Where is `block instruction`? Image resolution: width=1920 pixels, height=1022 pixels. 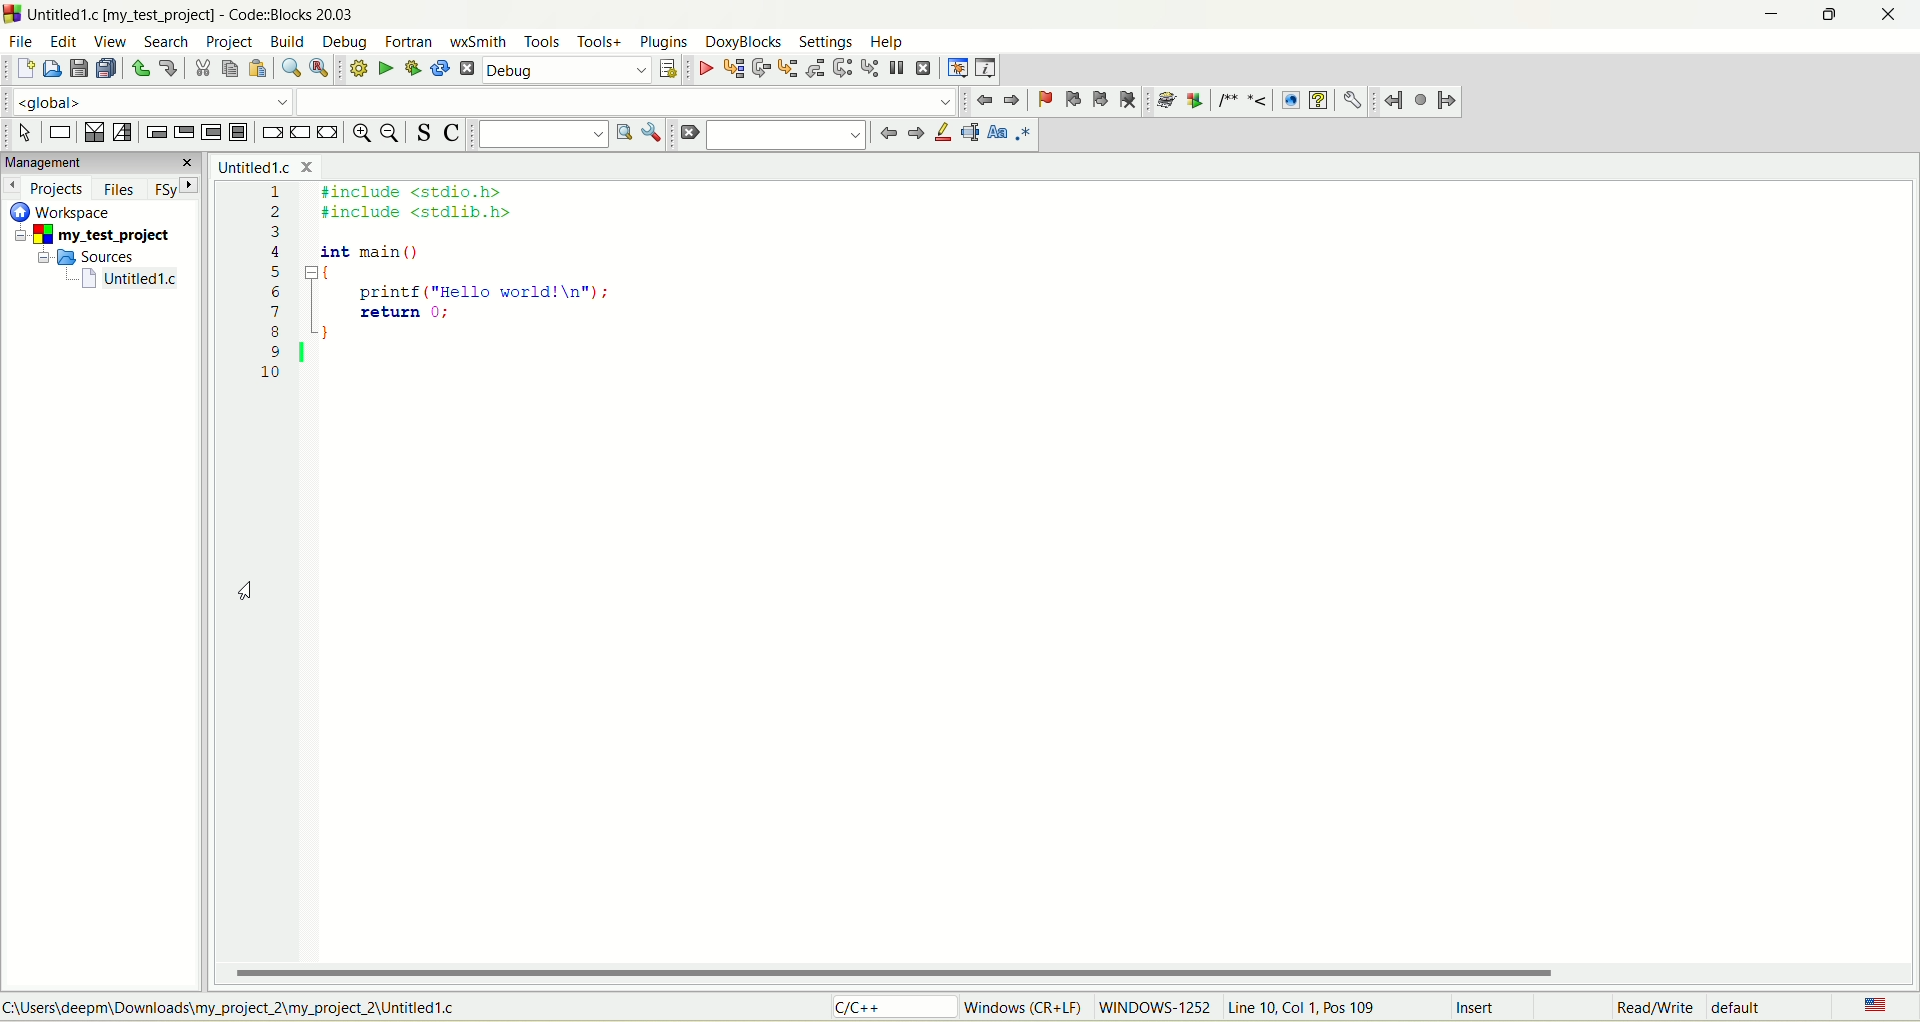 block instruction is located at coordinates (242, 133).